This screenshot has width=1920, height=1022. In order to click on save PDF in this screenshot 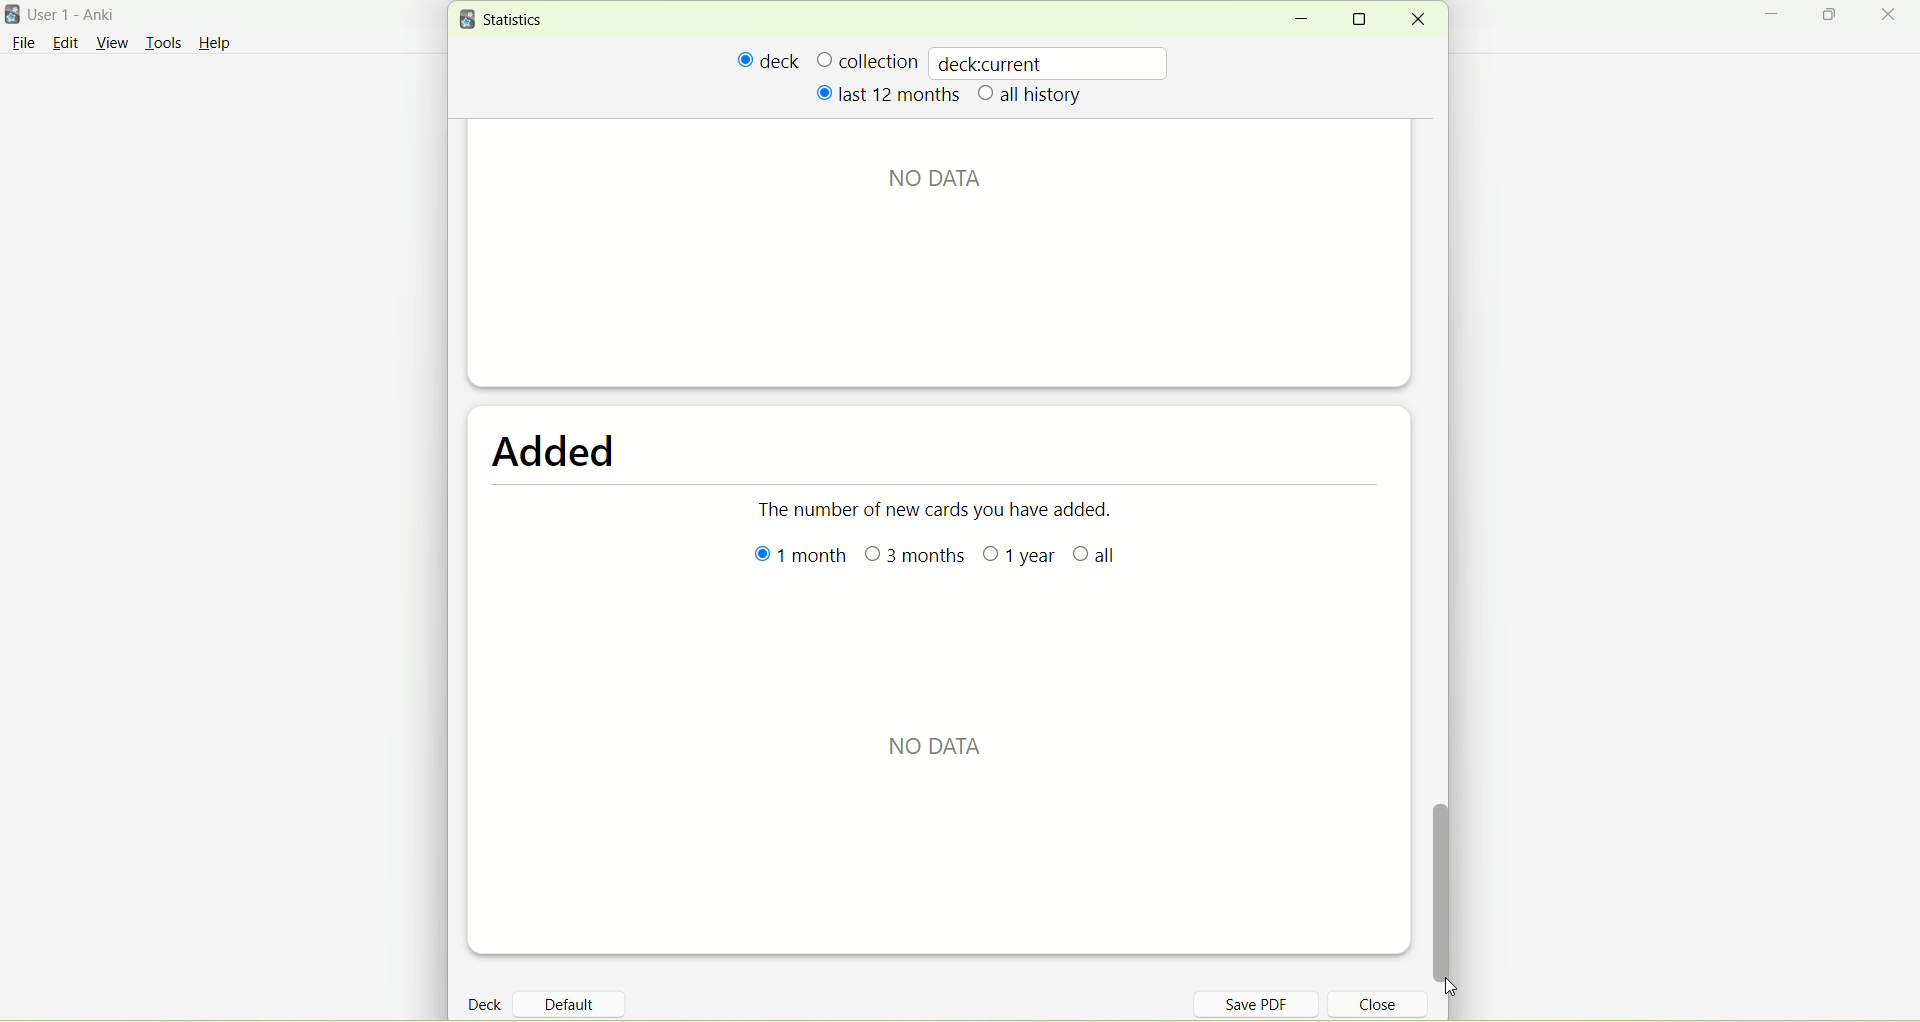, I will do `click(1268, 1003)`.